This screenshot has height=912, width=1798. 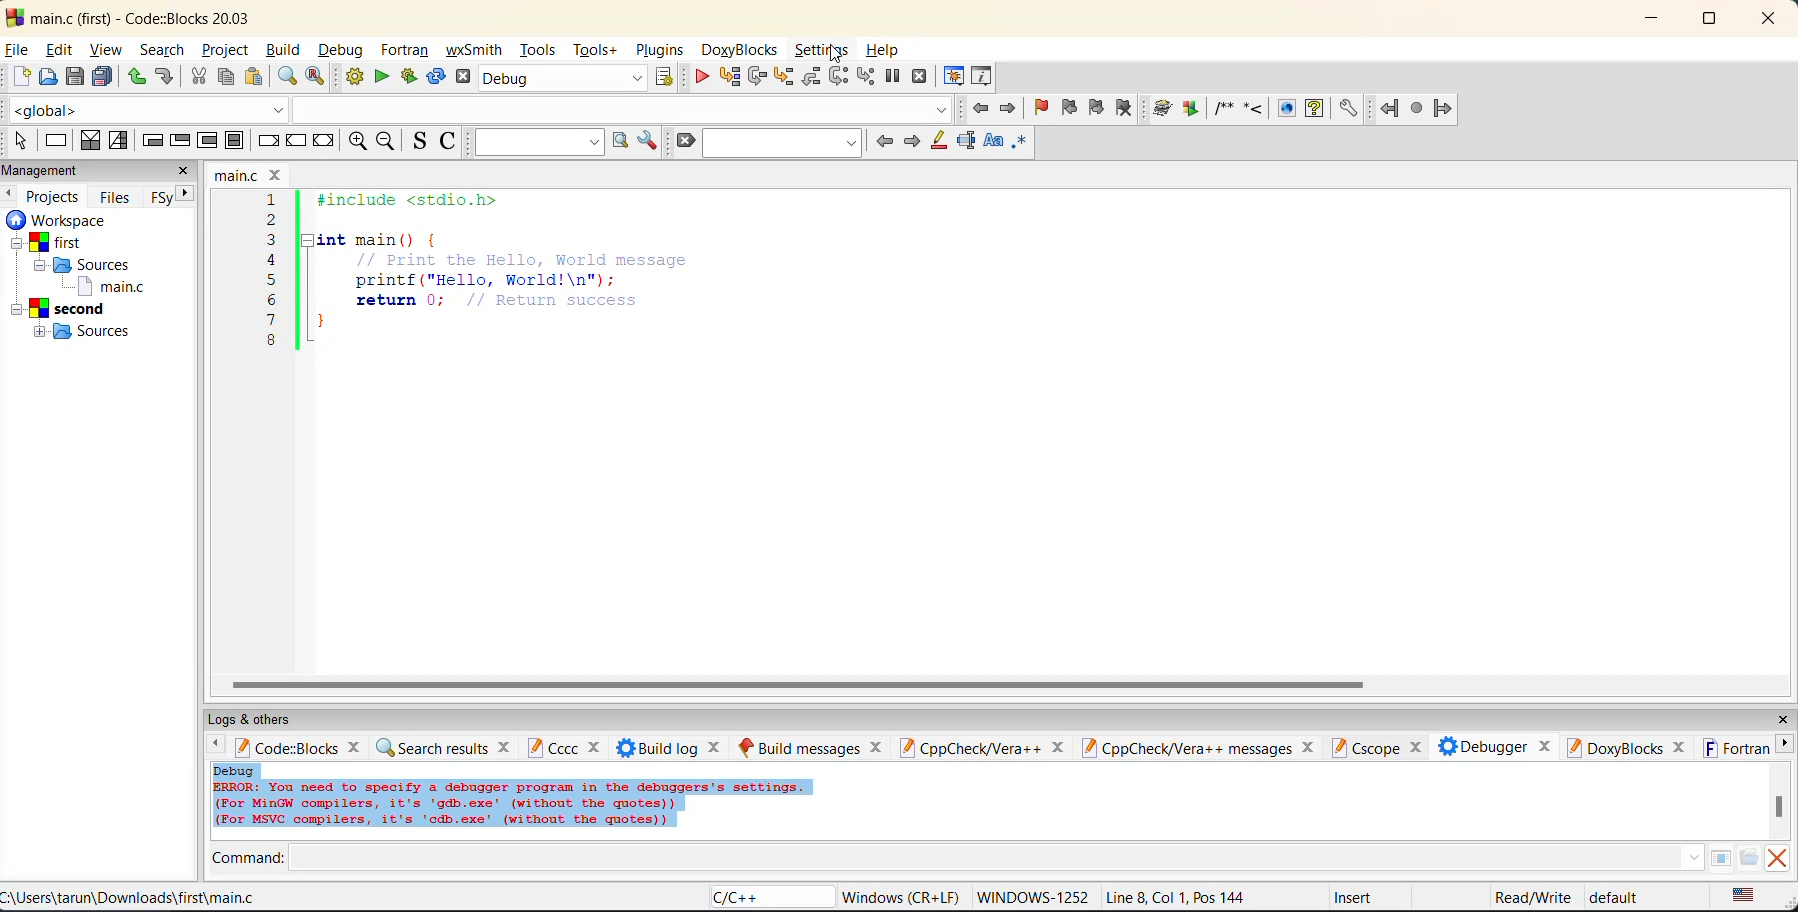 What do you see at coordinates (284, 76) in the screenshot?
I see `find` at bounding box center [284, 76].